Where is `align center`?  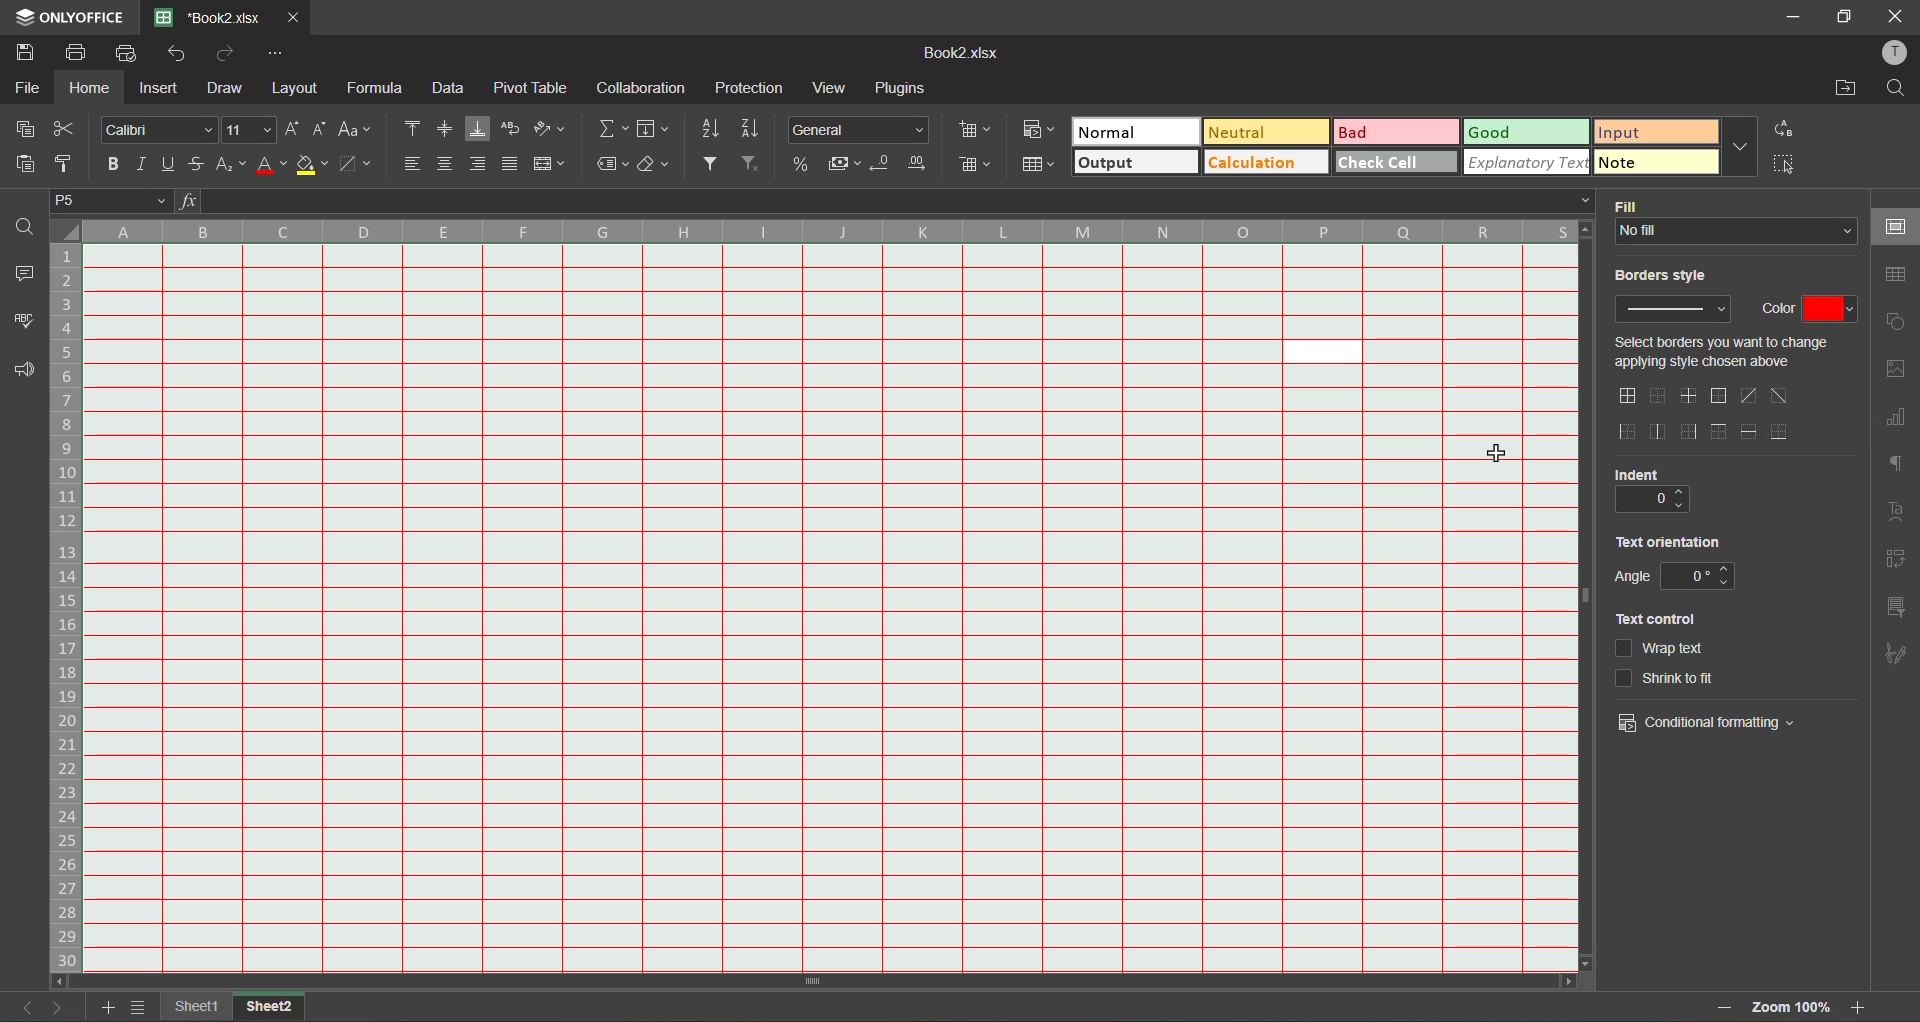 align center is located at coordinates (448, 165).